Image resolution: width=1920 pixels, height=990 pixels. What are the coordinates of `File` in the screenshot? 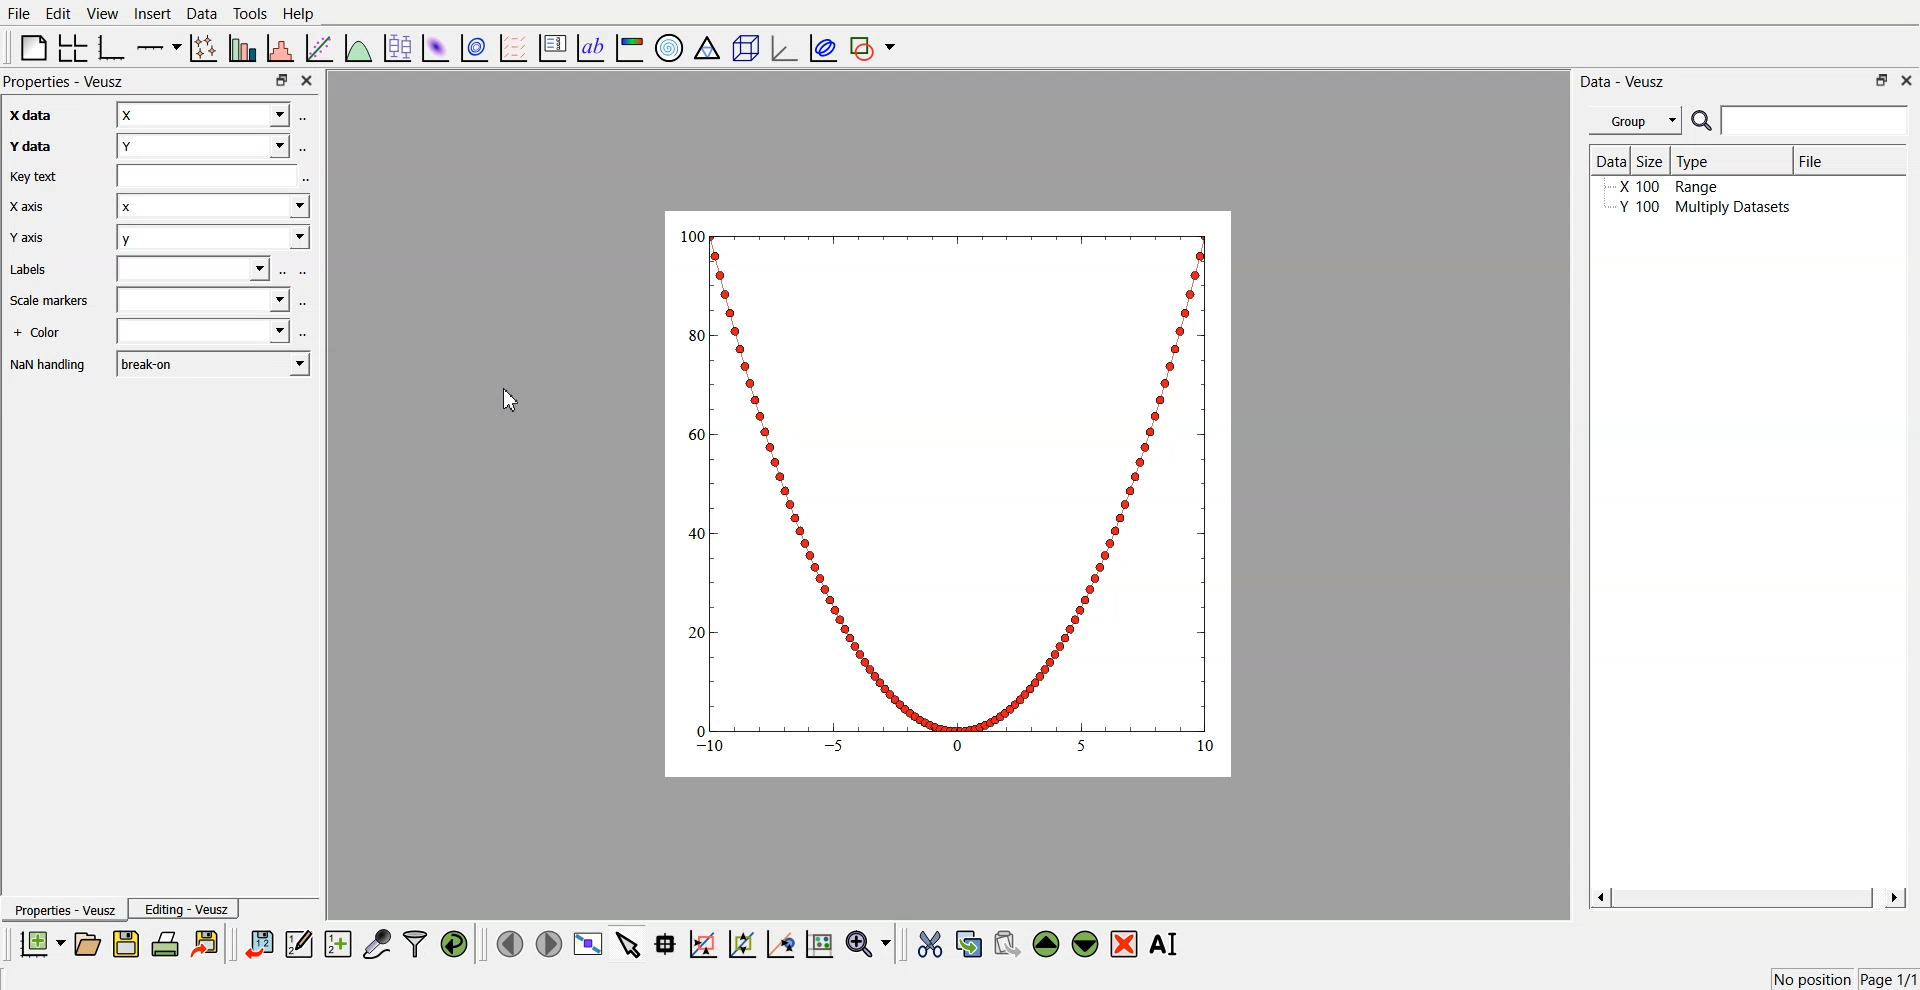 It's located at (20, 14).